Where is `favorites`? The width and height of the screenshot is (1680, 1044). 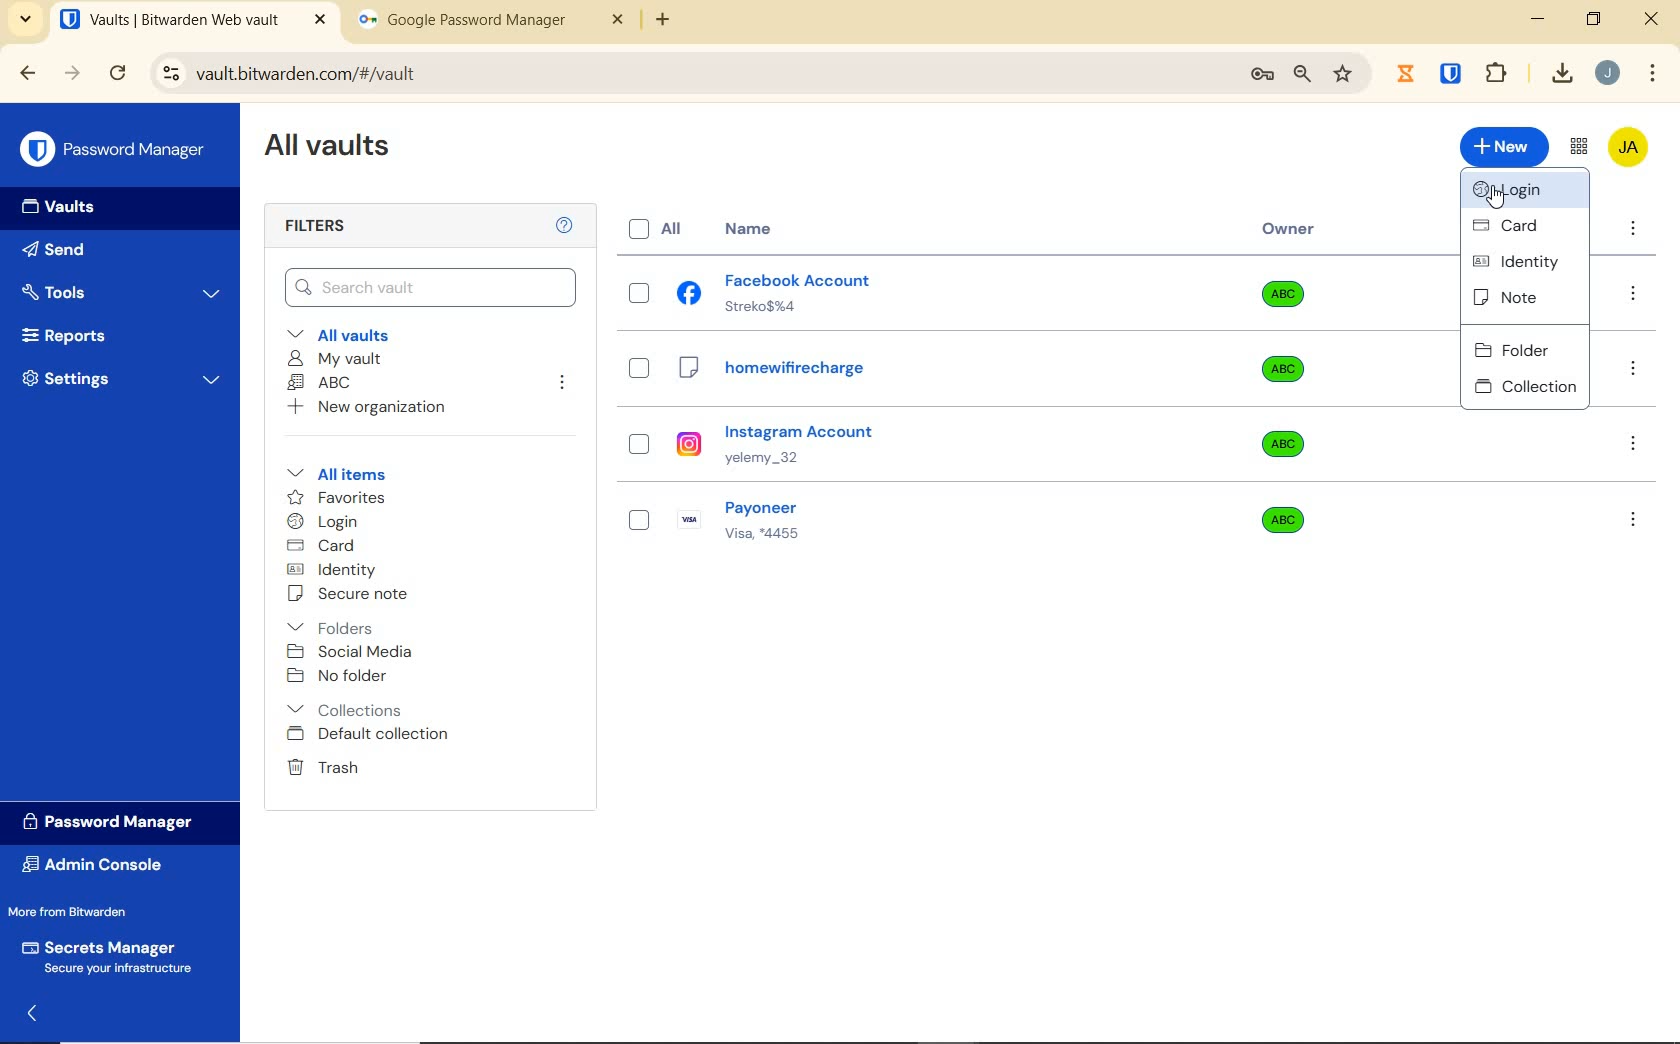
favorites is located at coordinates (338, 500).